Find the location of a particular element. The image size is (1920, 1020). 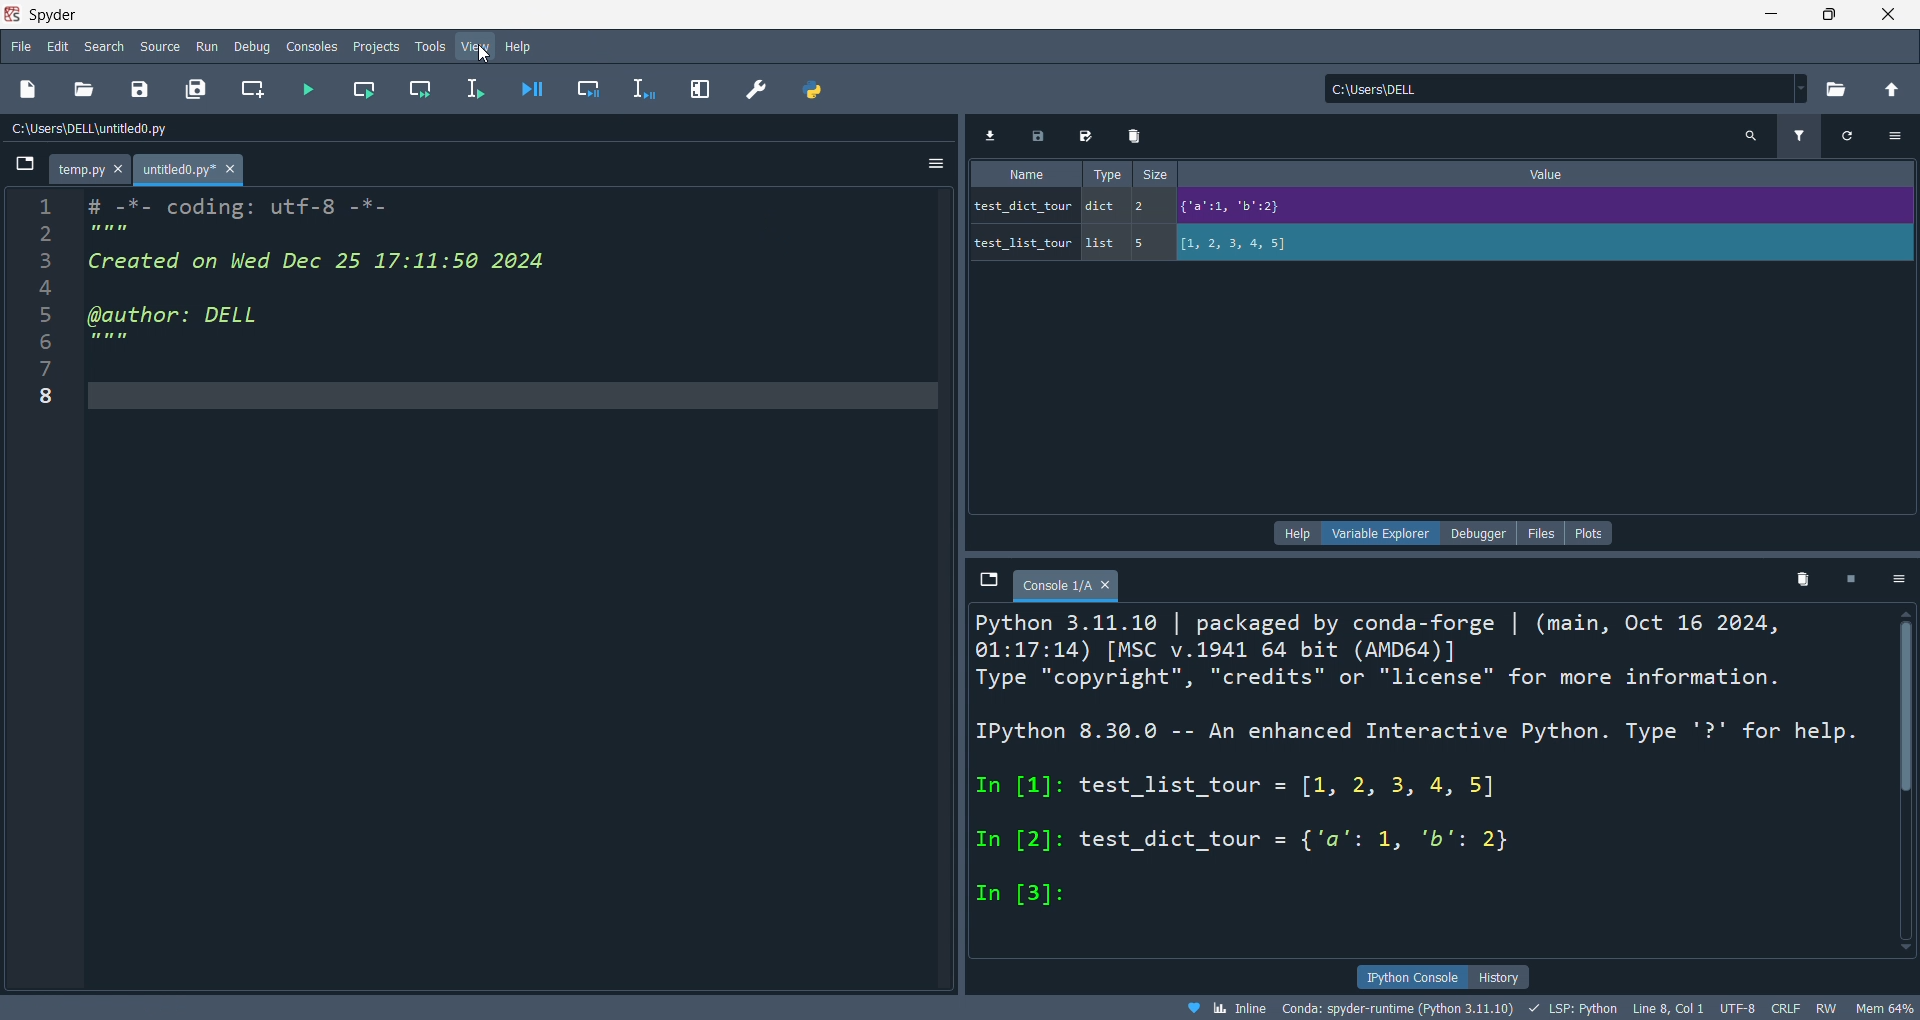

view is located at coordinates (474, 47).